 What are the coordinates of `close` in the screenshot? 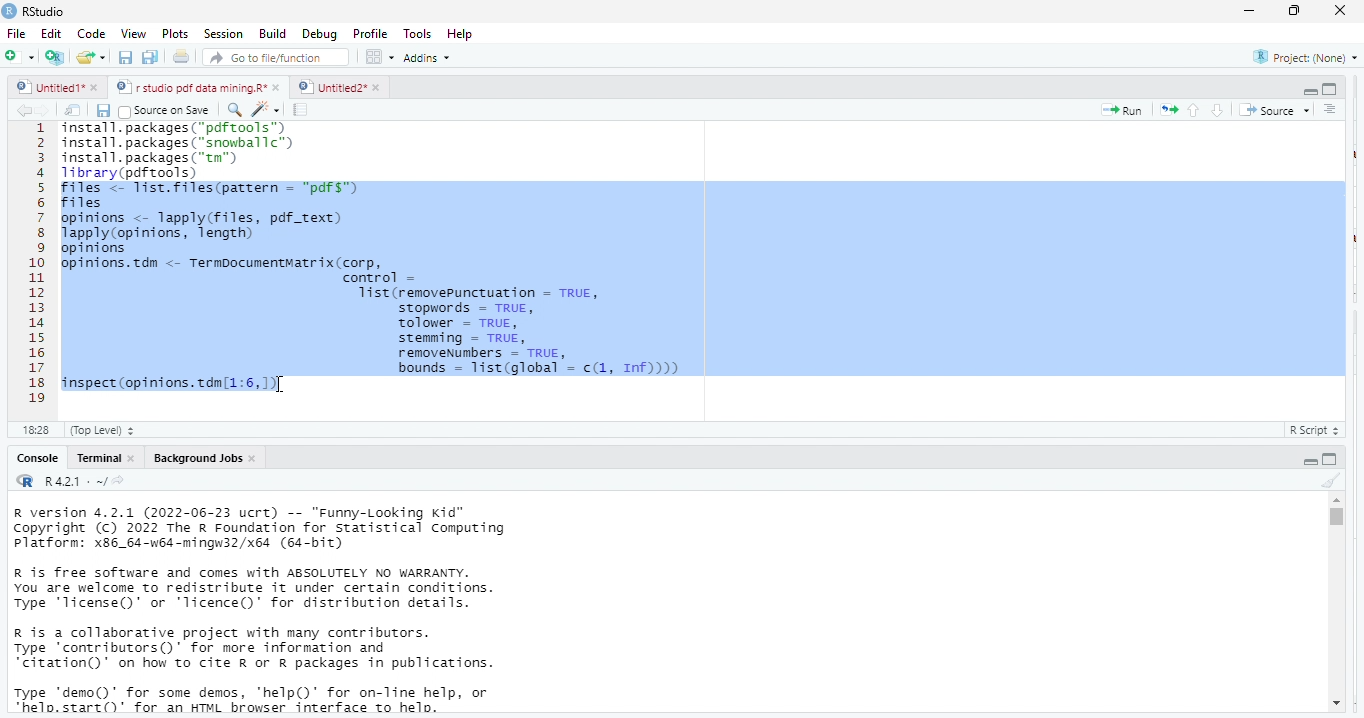 It's located at (255, 458).